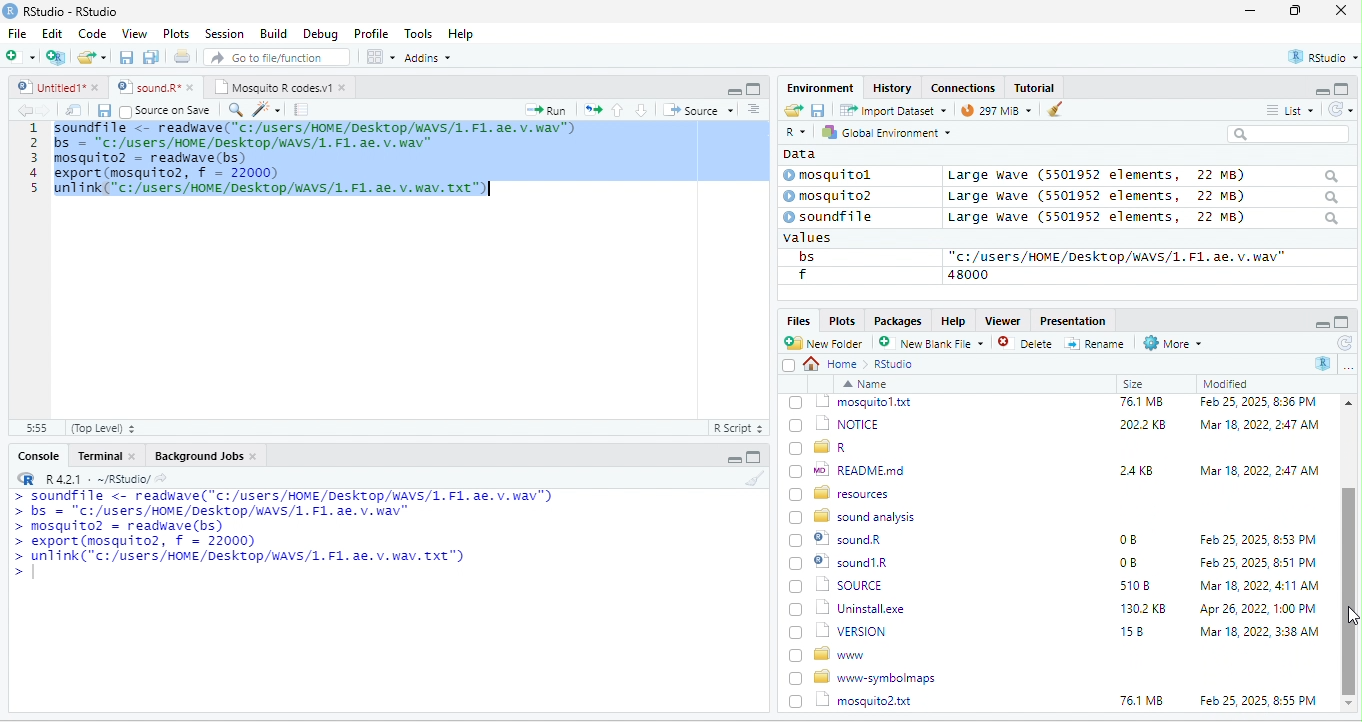  What do you see at coordinates (1145, 196) in the screenshot?
I see `Large wave (550139372 elements, JZ MB)` at bounding box center [1145, 196].